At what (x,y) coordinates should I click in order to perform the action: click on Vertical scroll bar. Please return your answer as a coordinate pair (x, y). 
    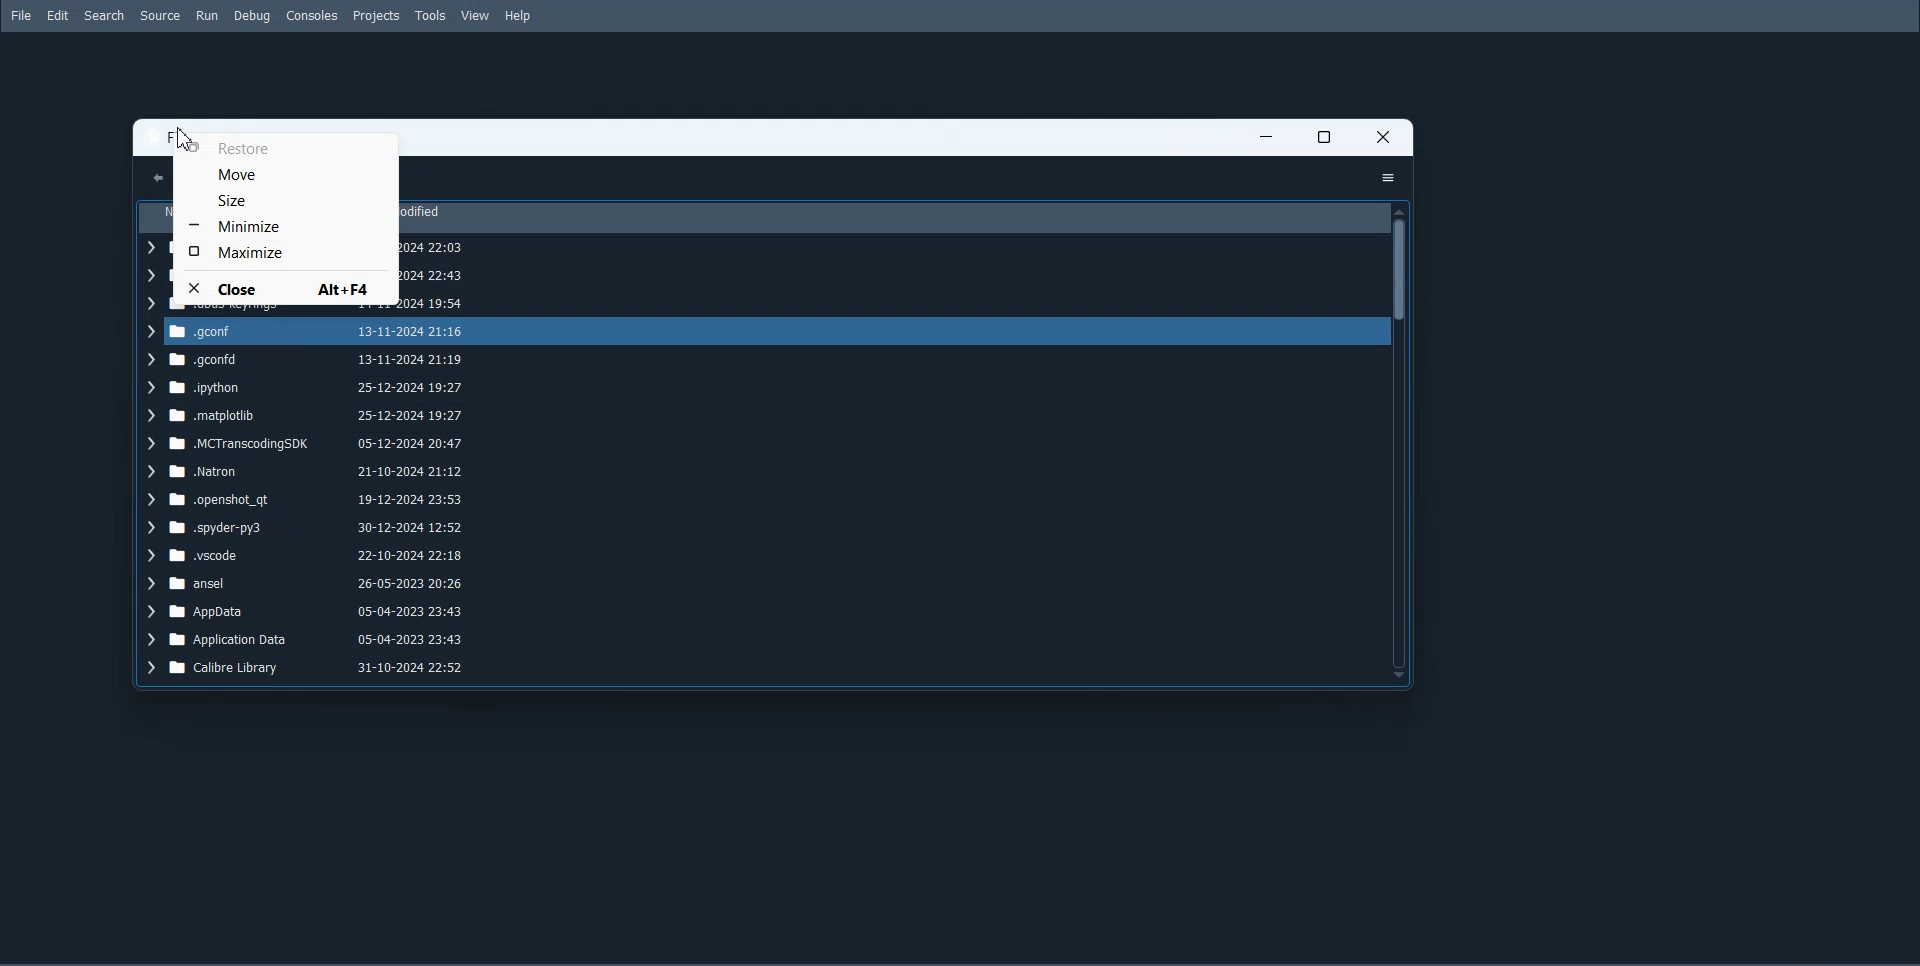
    Looking at the image, I should click on (1401, 441).